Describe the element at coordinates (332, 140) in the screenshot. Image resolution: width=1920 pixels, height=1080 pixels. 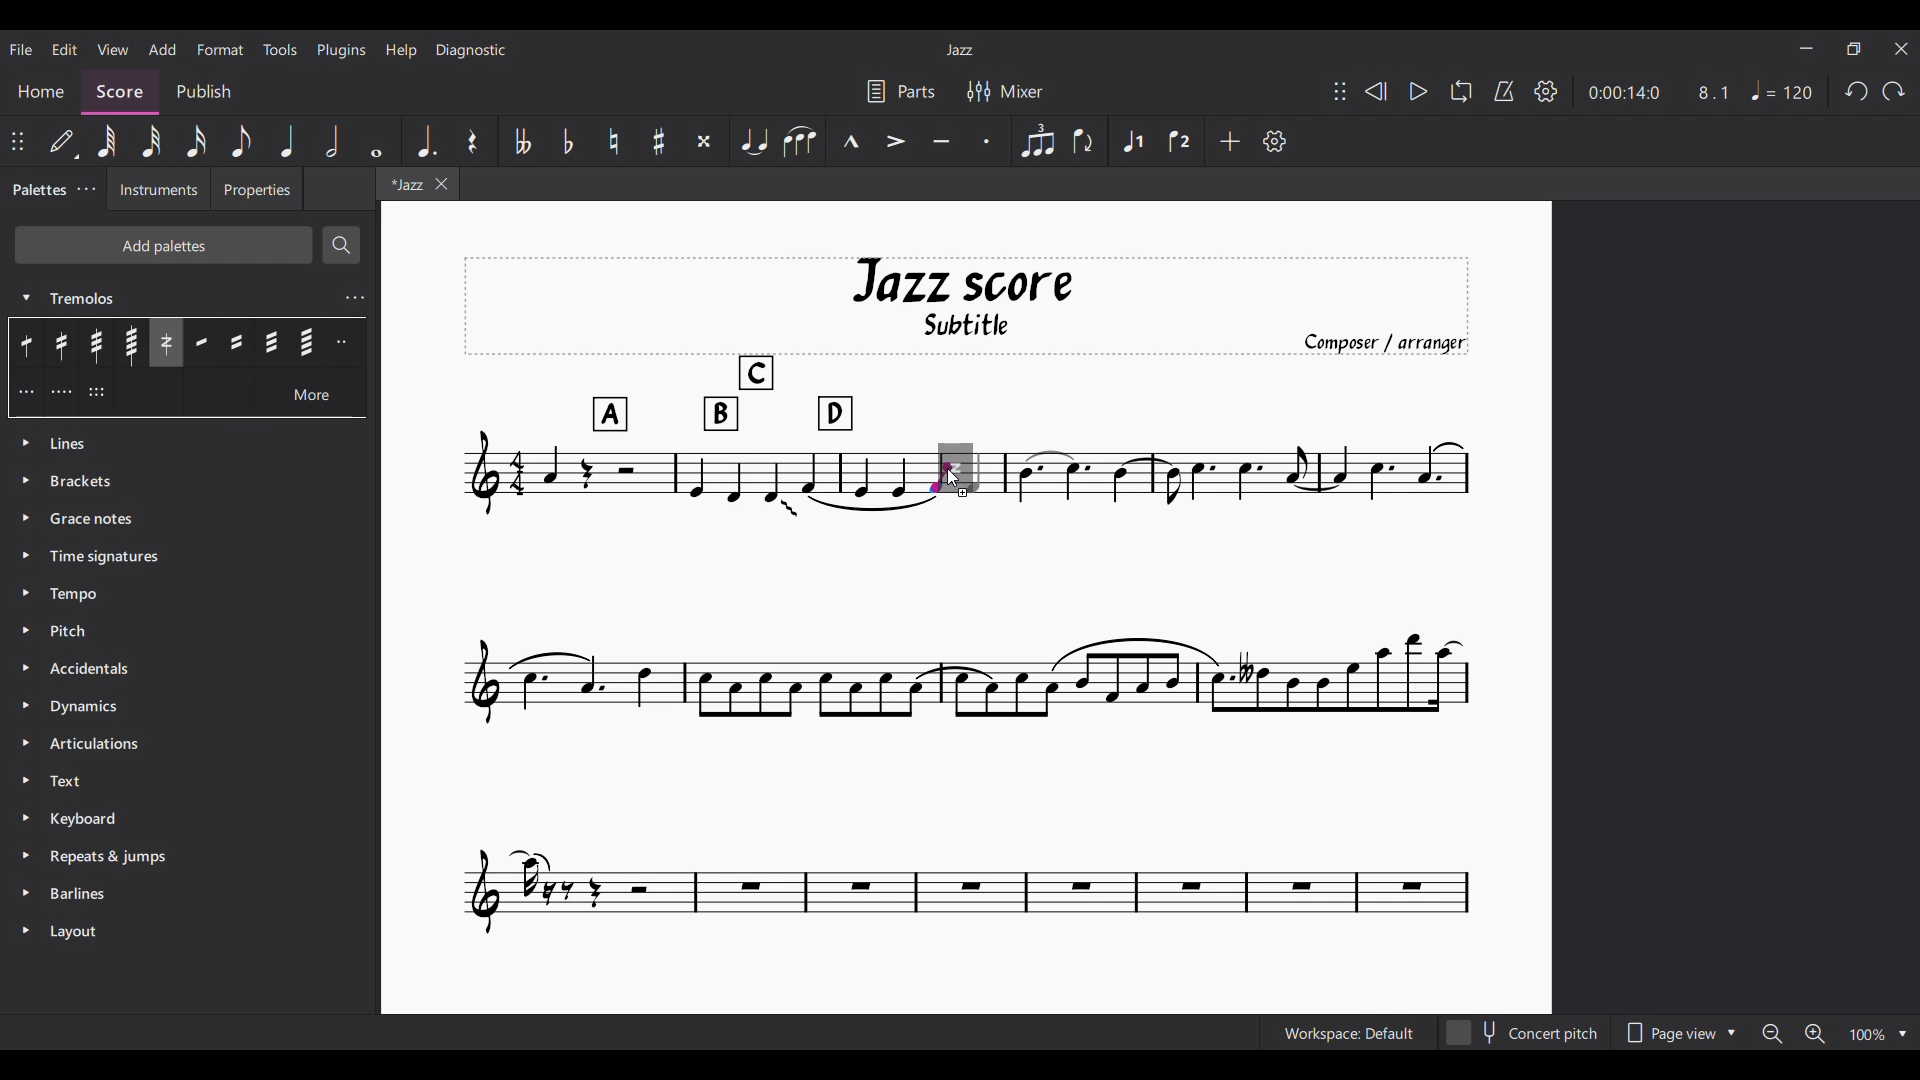
I see `Half note` at that location.